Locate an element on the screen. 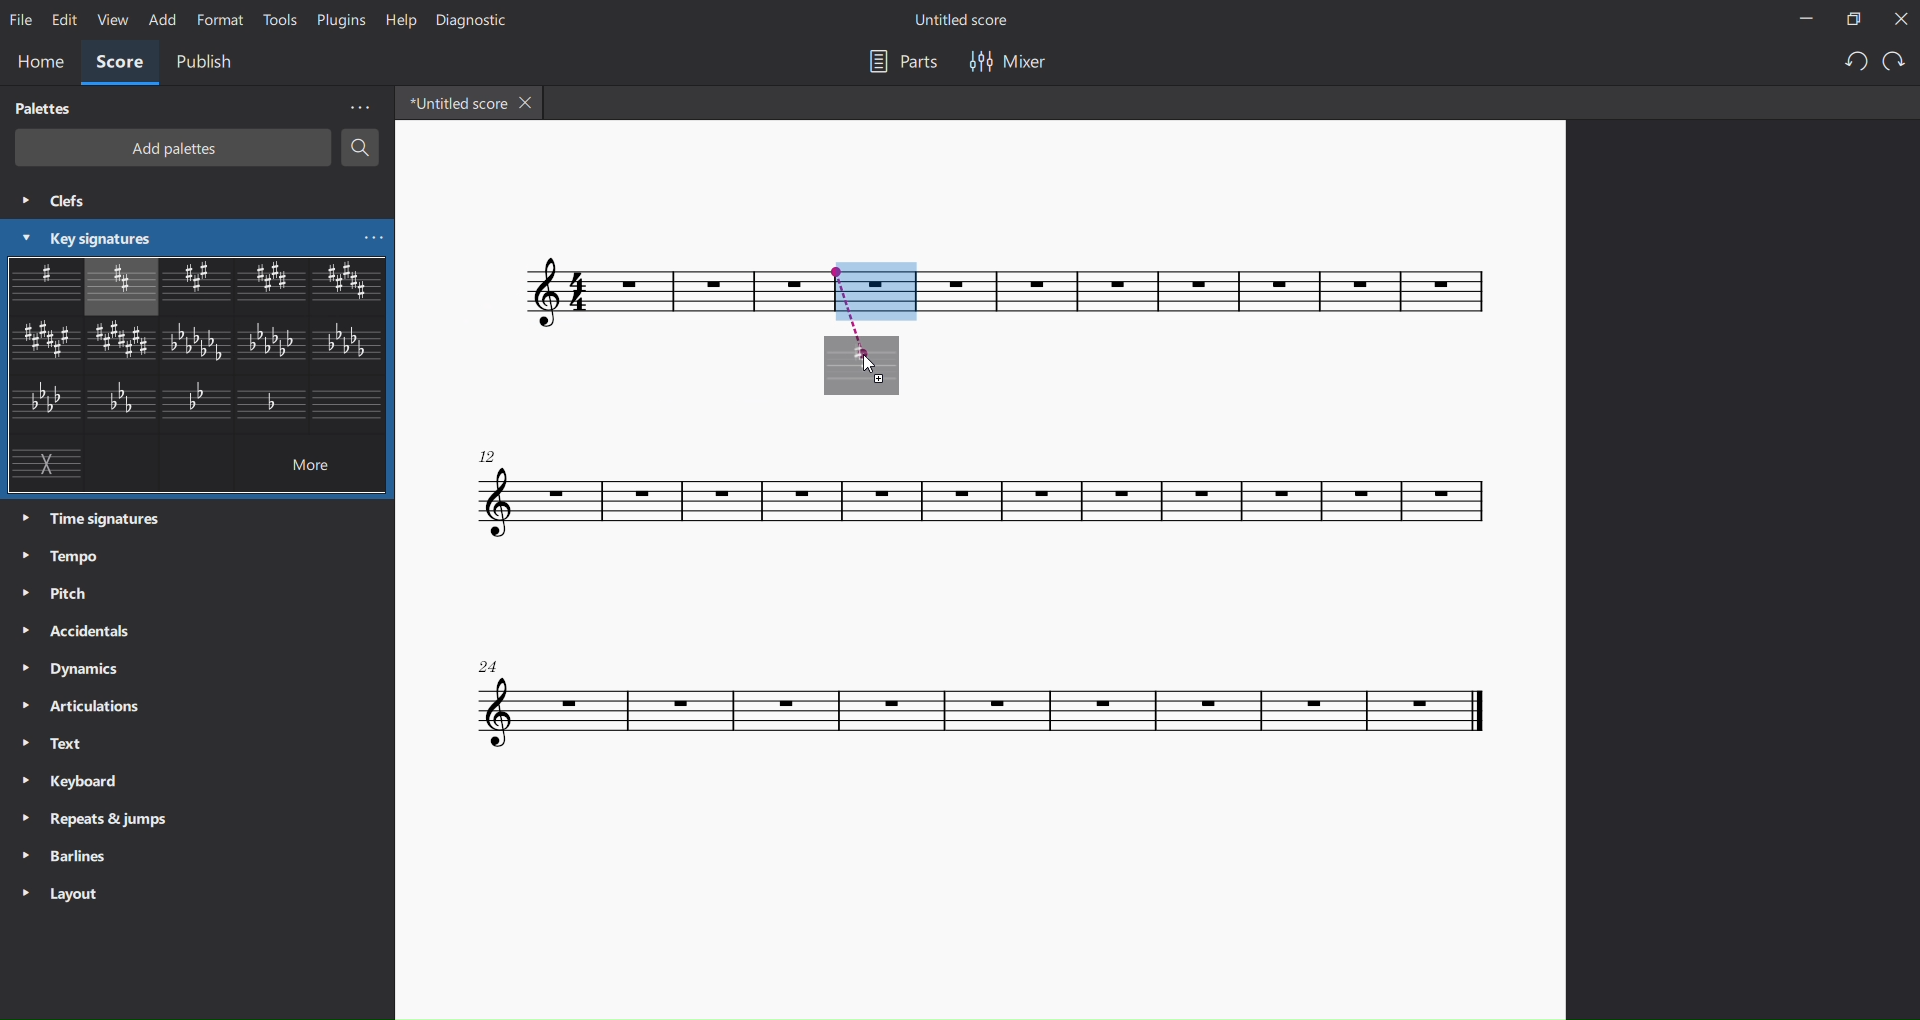  articulations is located at coordinates (89, 707).